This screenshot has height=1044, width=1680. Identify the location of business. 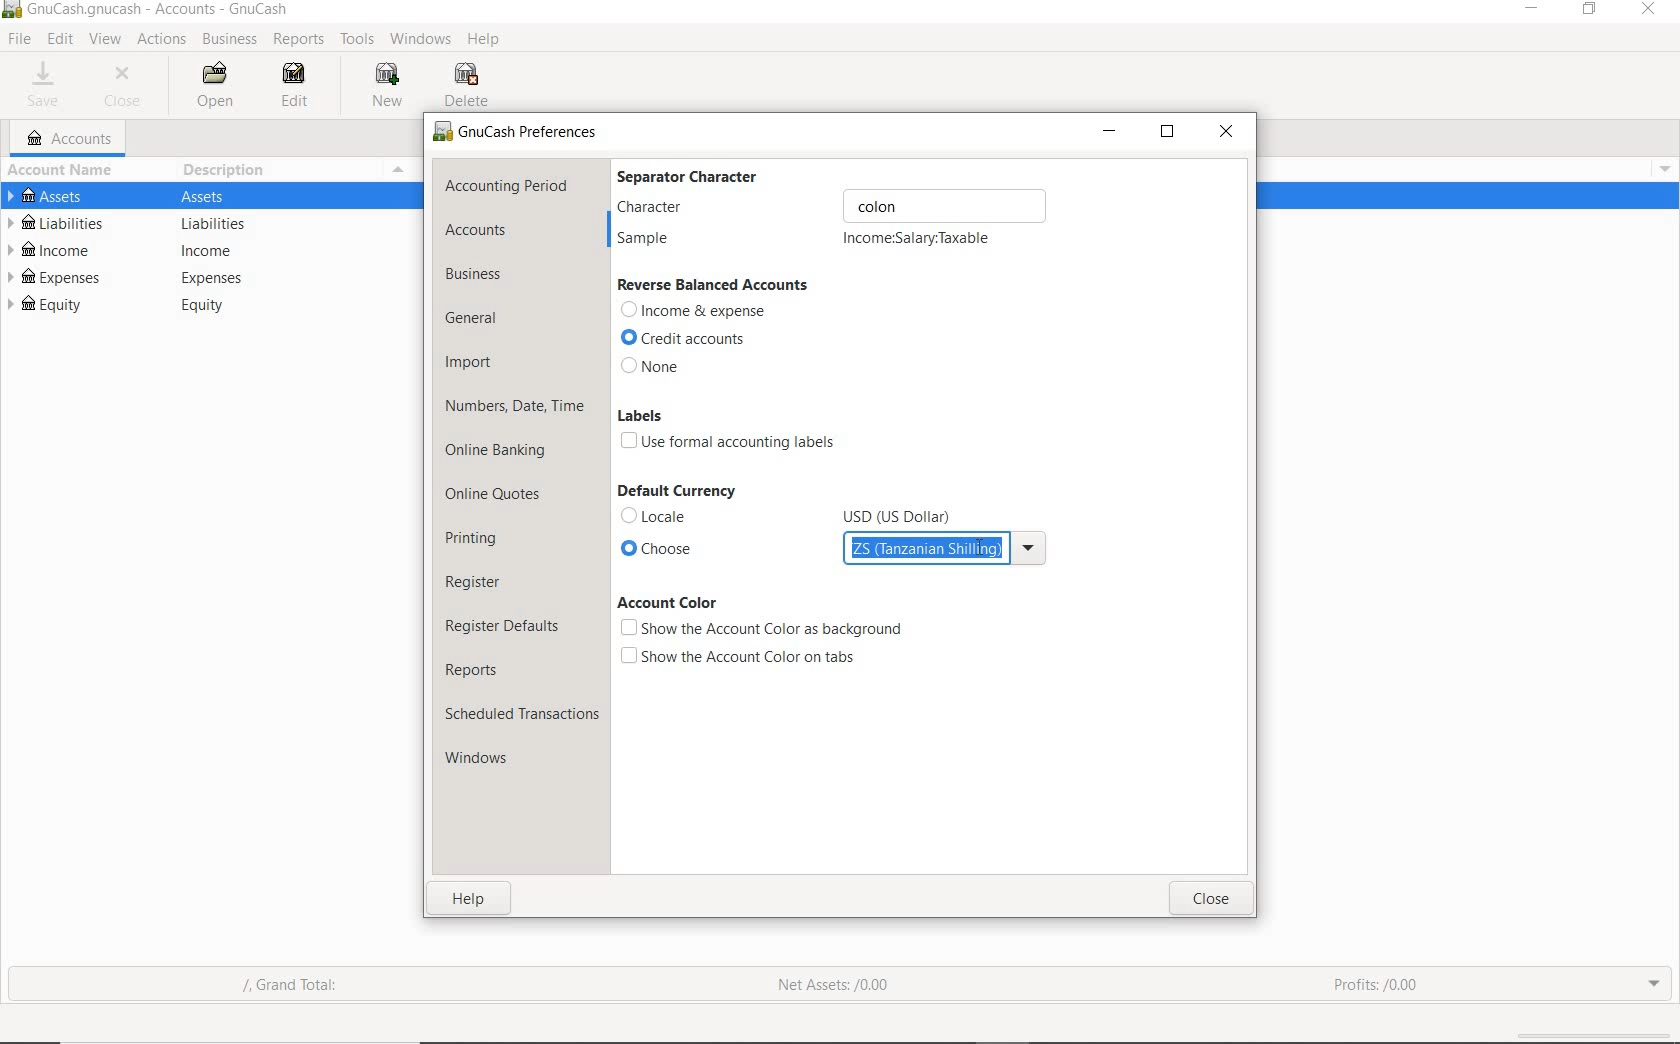
(479, 276).